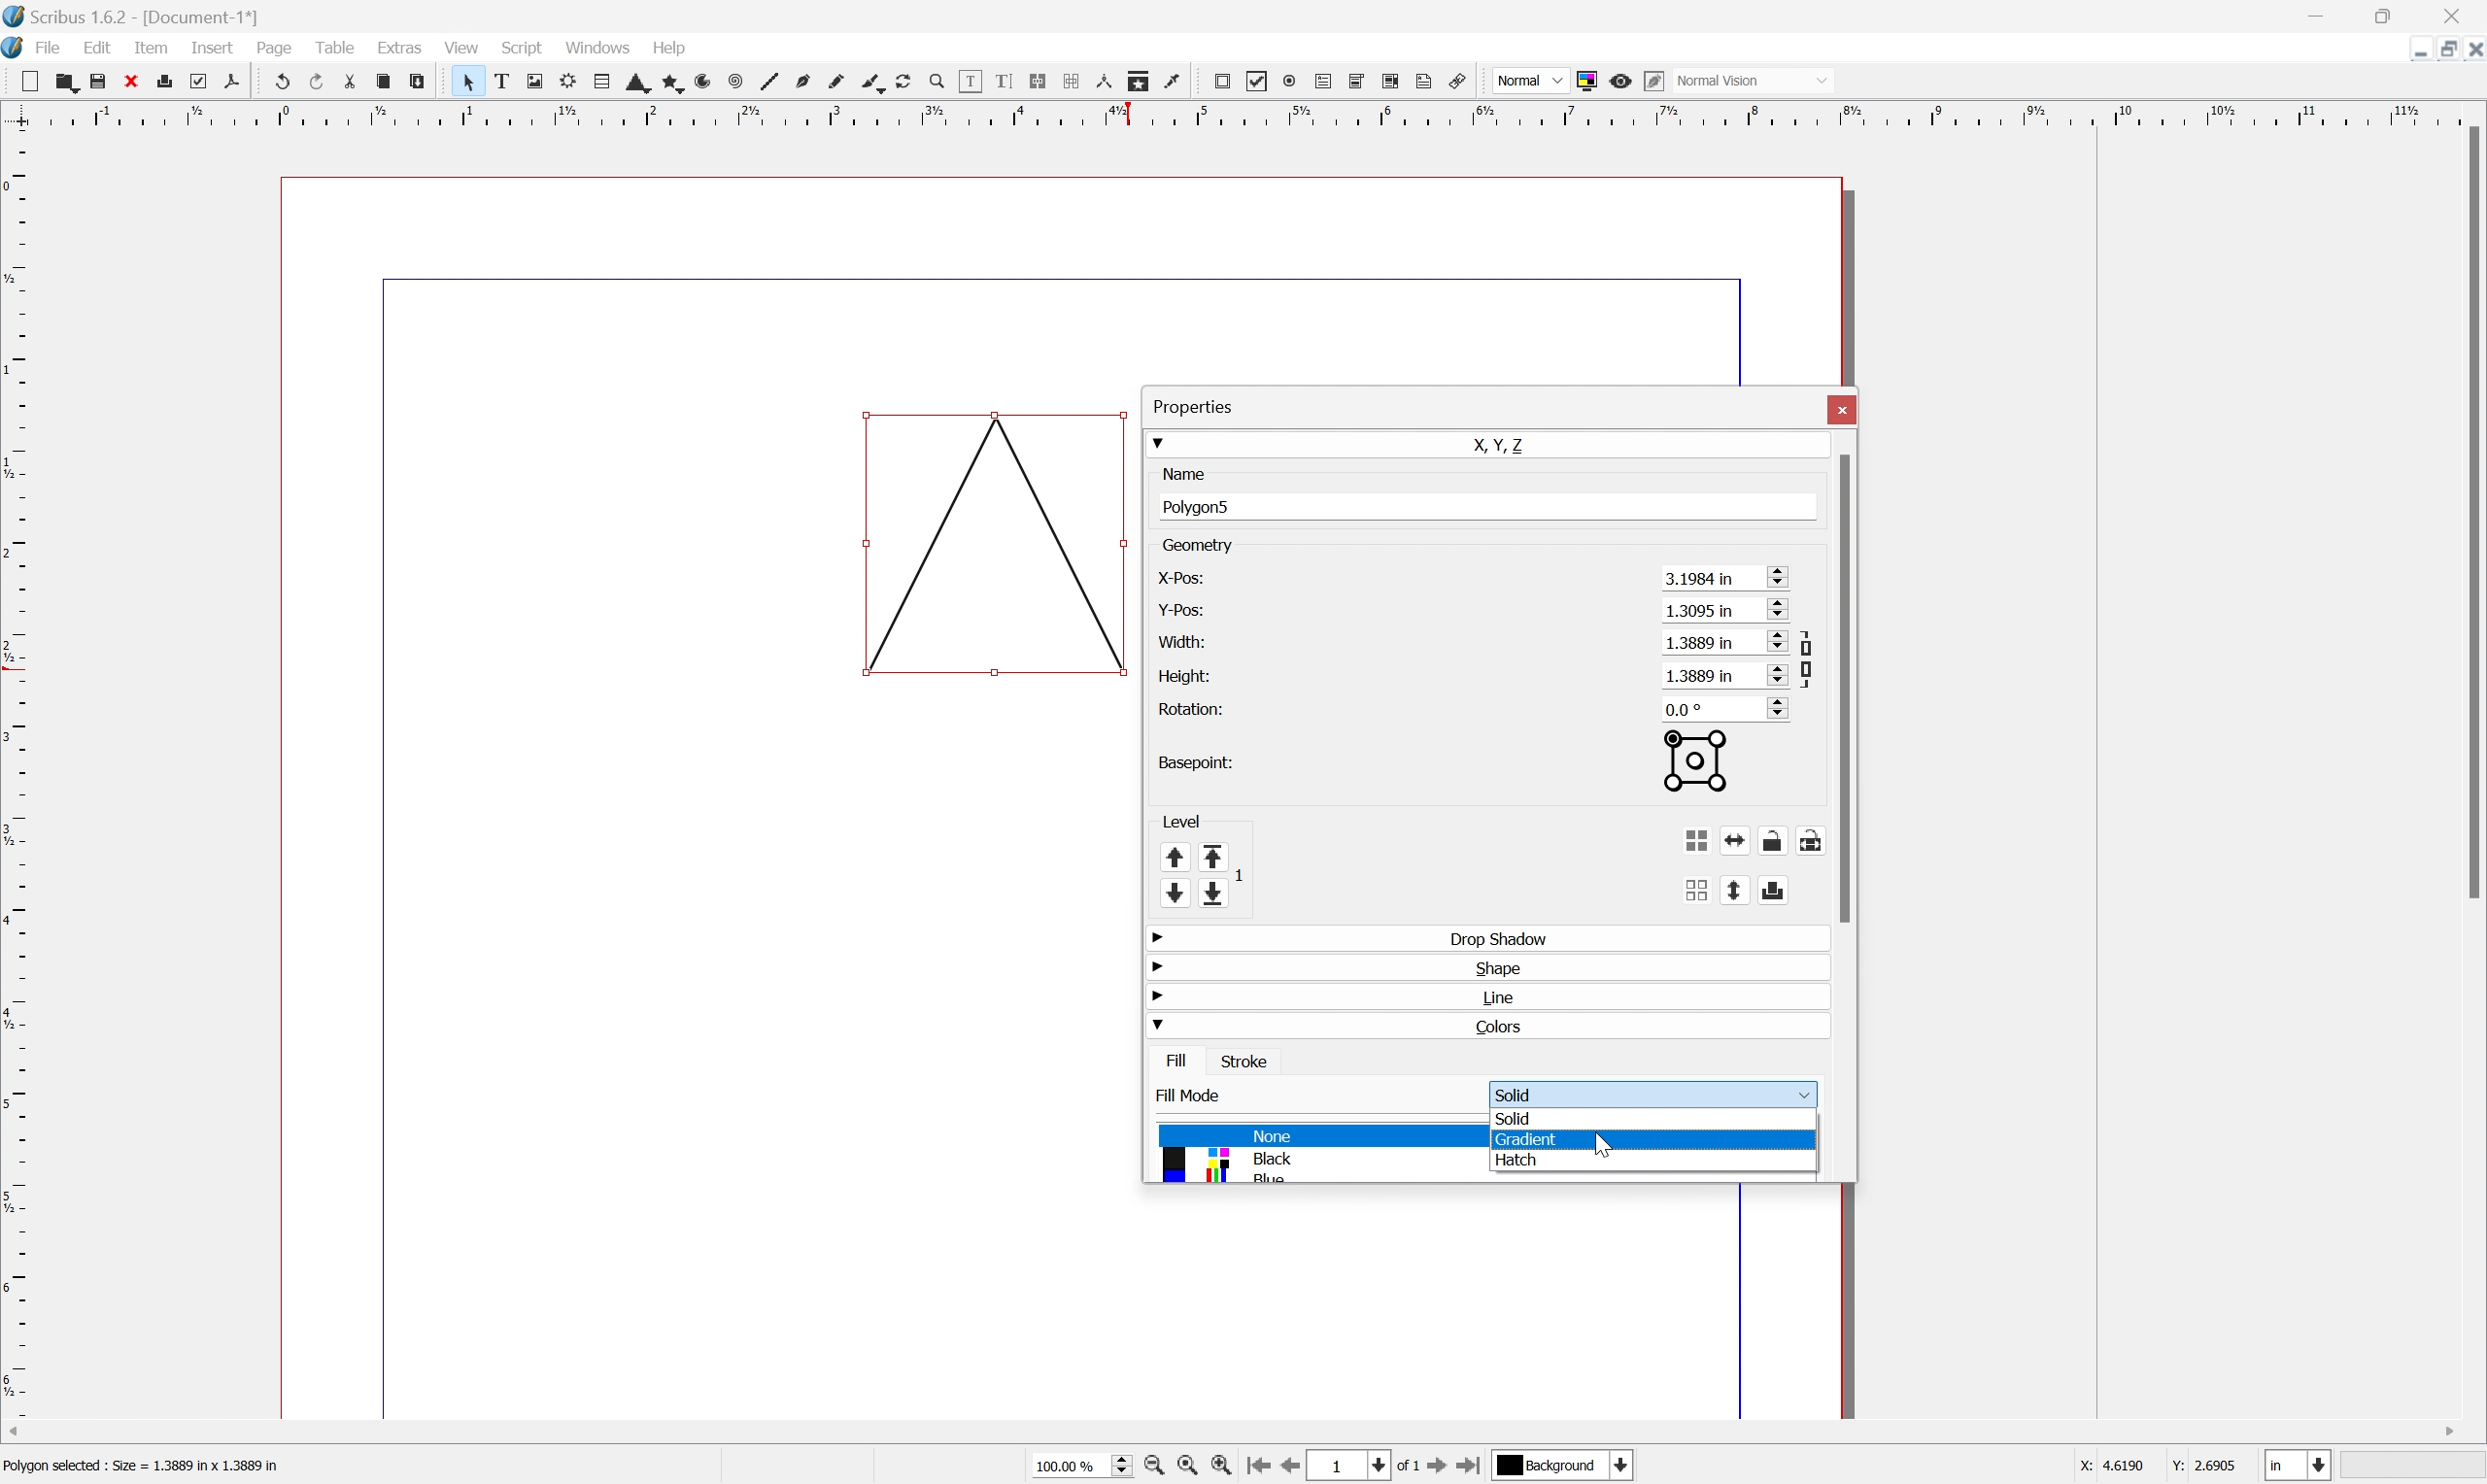 Image resolution: width=2487 pixels, height=1484 pixels. I want to click on Zoom in or out, so click(934, 80).